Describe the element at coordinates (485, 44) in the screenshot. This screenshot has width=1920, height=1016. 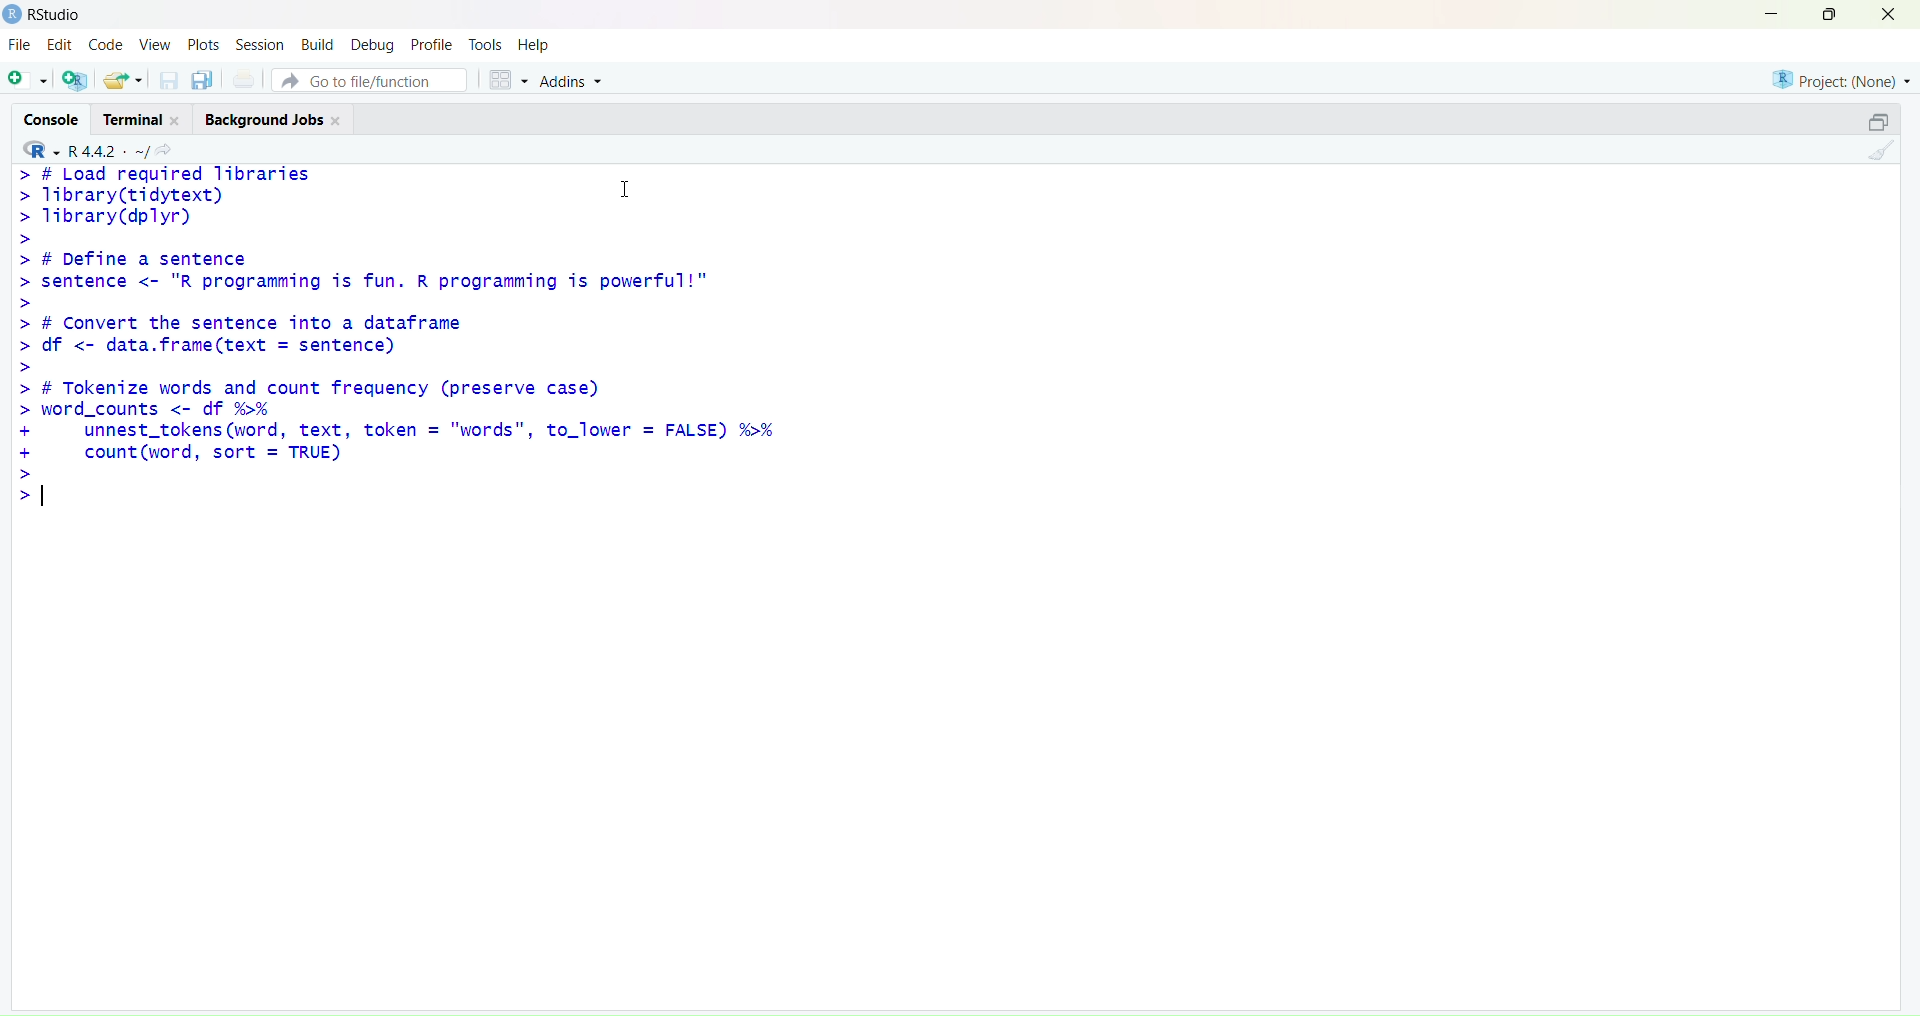
I see `tools` at that location.